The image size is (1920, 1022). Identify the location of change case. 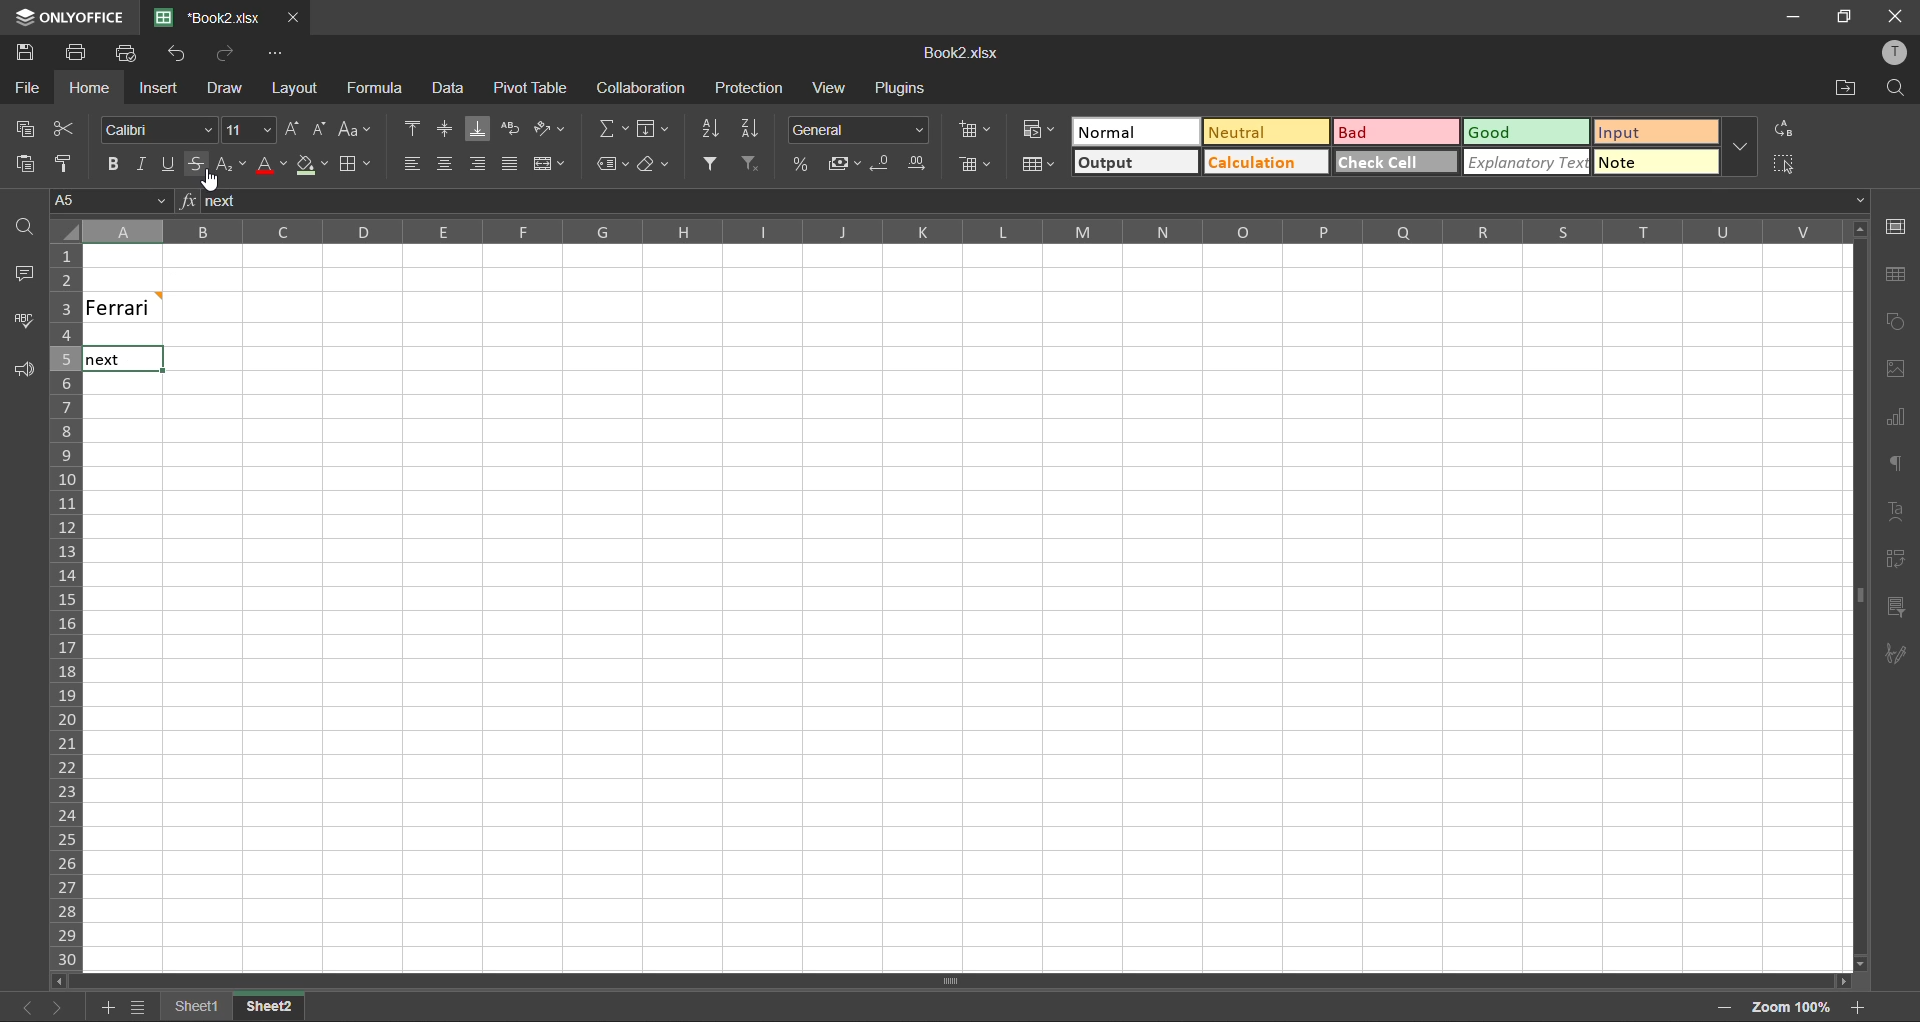
(355, 133).